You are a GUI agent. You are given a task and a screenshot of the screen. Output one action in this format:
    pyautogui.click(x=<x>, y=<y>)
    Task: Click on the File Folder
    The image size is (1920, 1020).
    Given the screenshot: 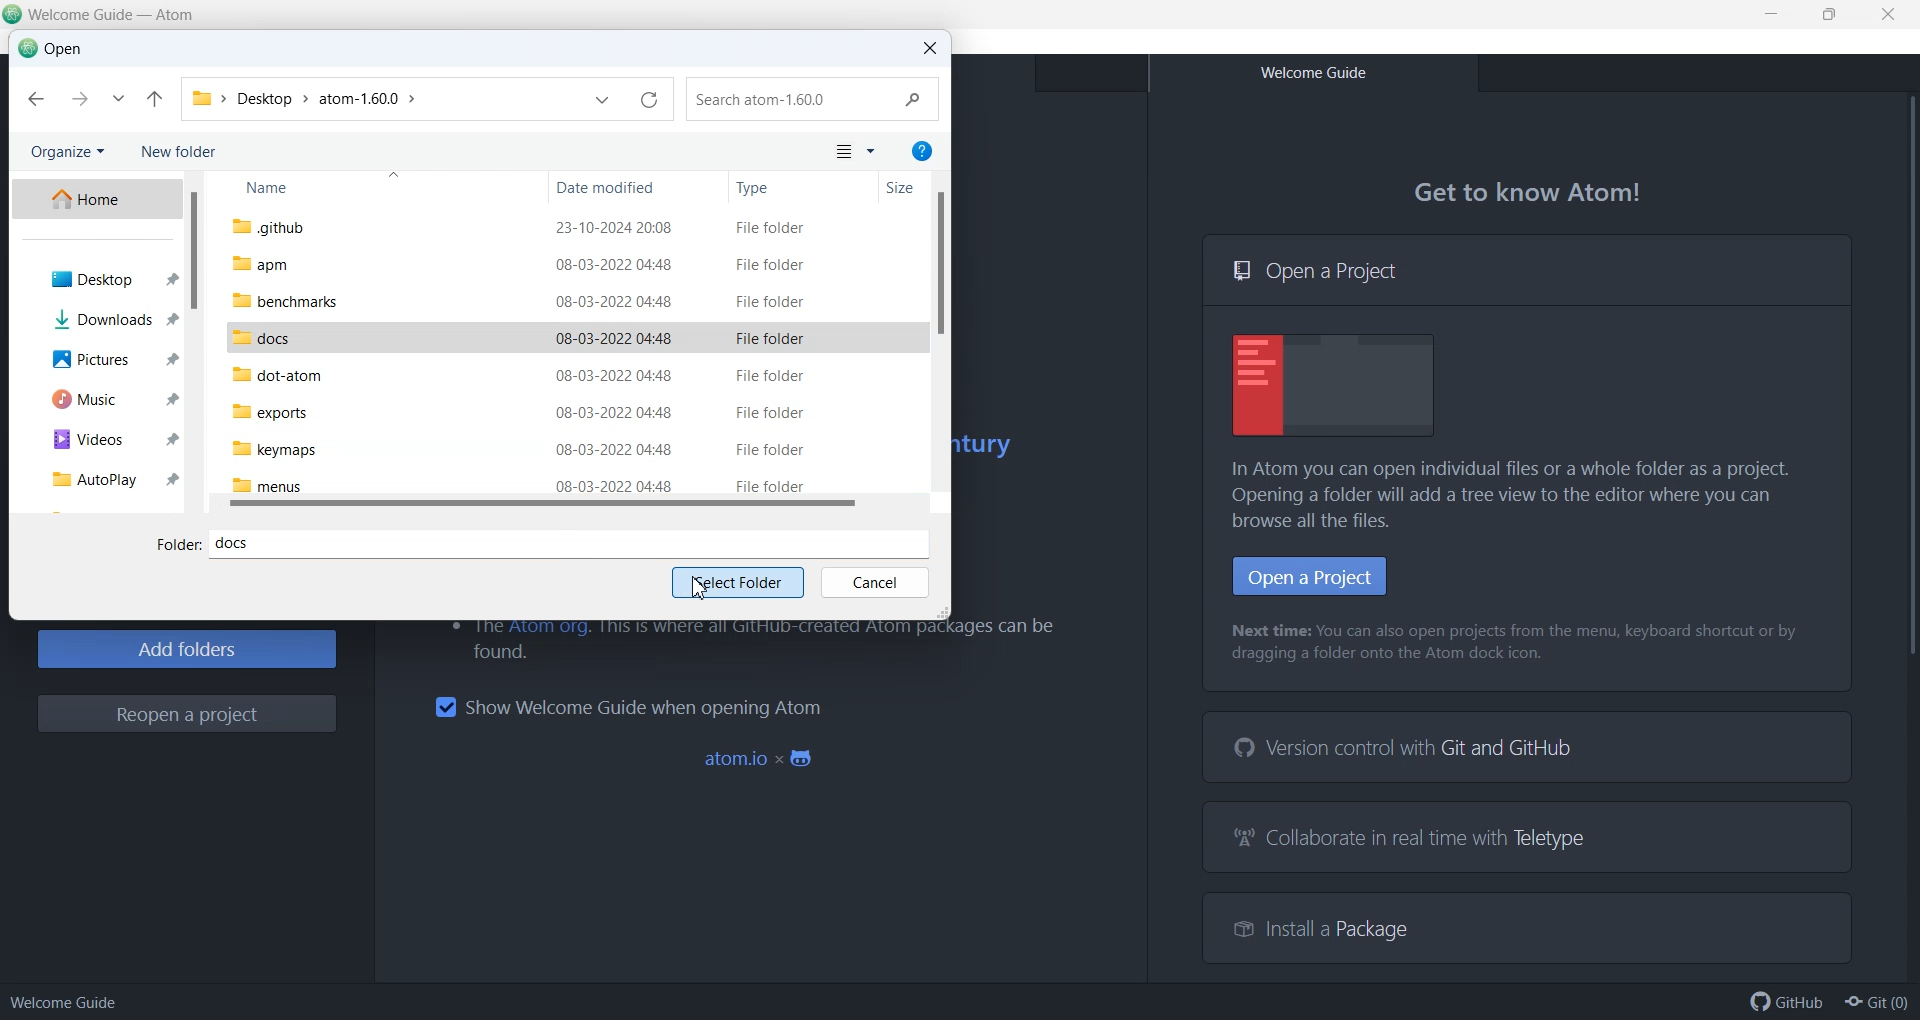 What is the action you would take?
    pyautogui.click(x=770, y=450)
    